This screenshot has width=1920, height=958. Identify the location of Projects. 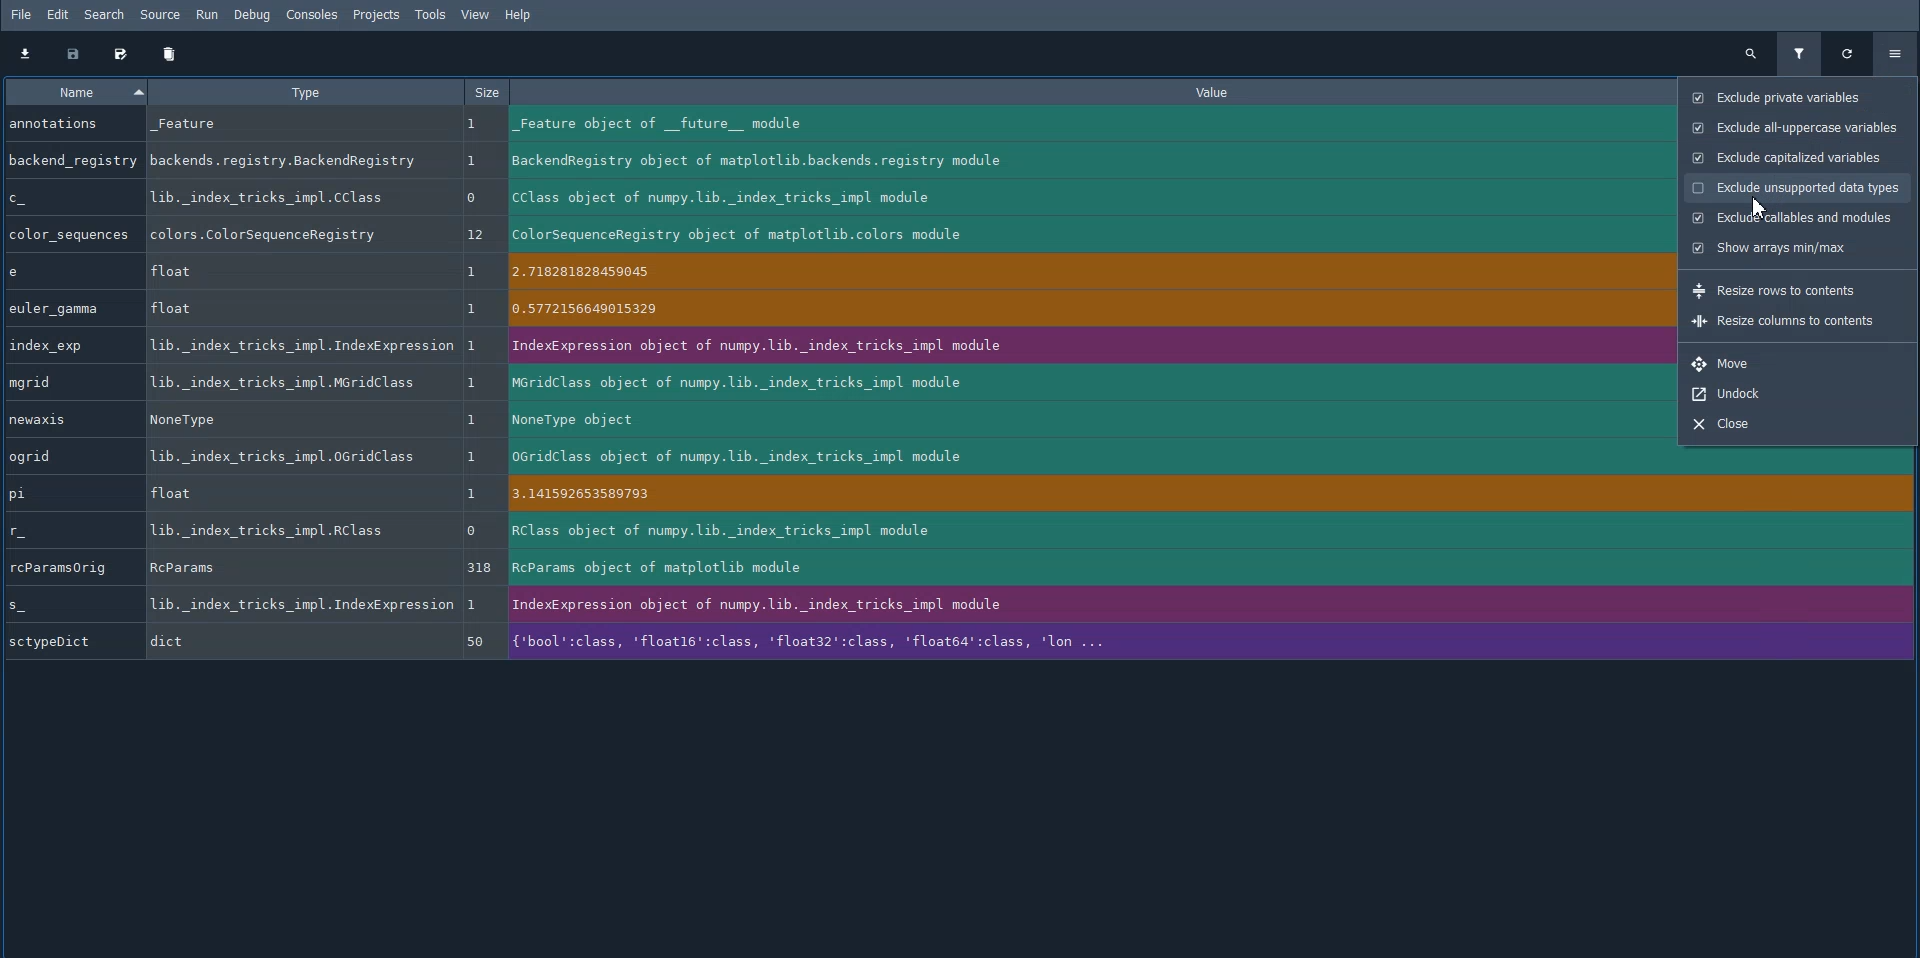
(376, 15).